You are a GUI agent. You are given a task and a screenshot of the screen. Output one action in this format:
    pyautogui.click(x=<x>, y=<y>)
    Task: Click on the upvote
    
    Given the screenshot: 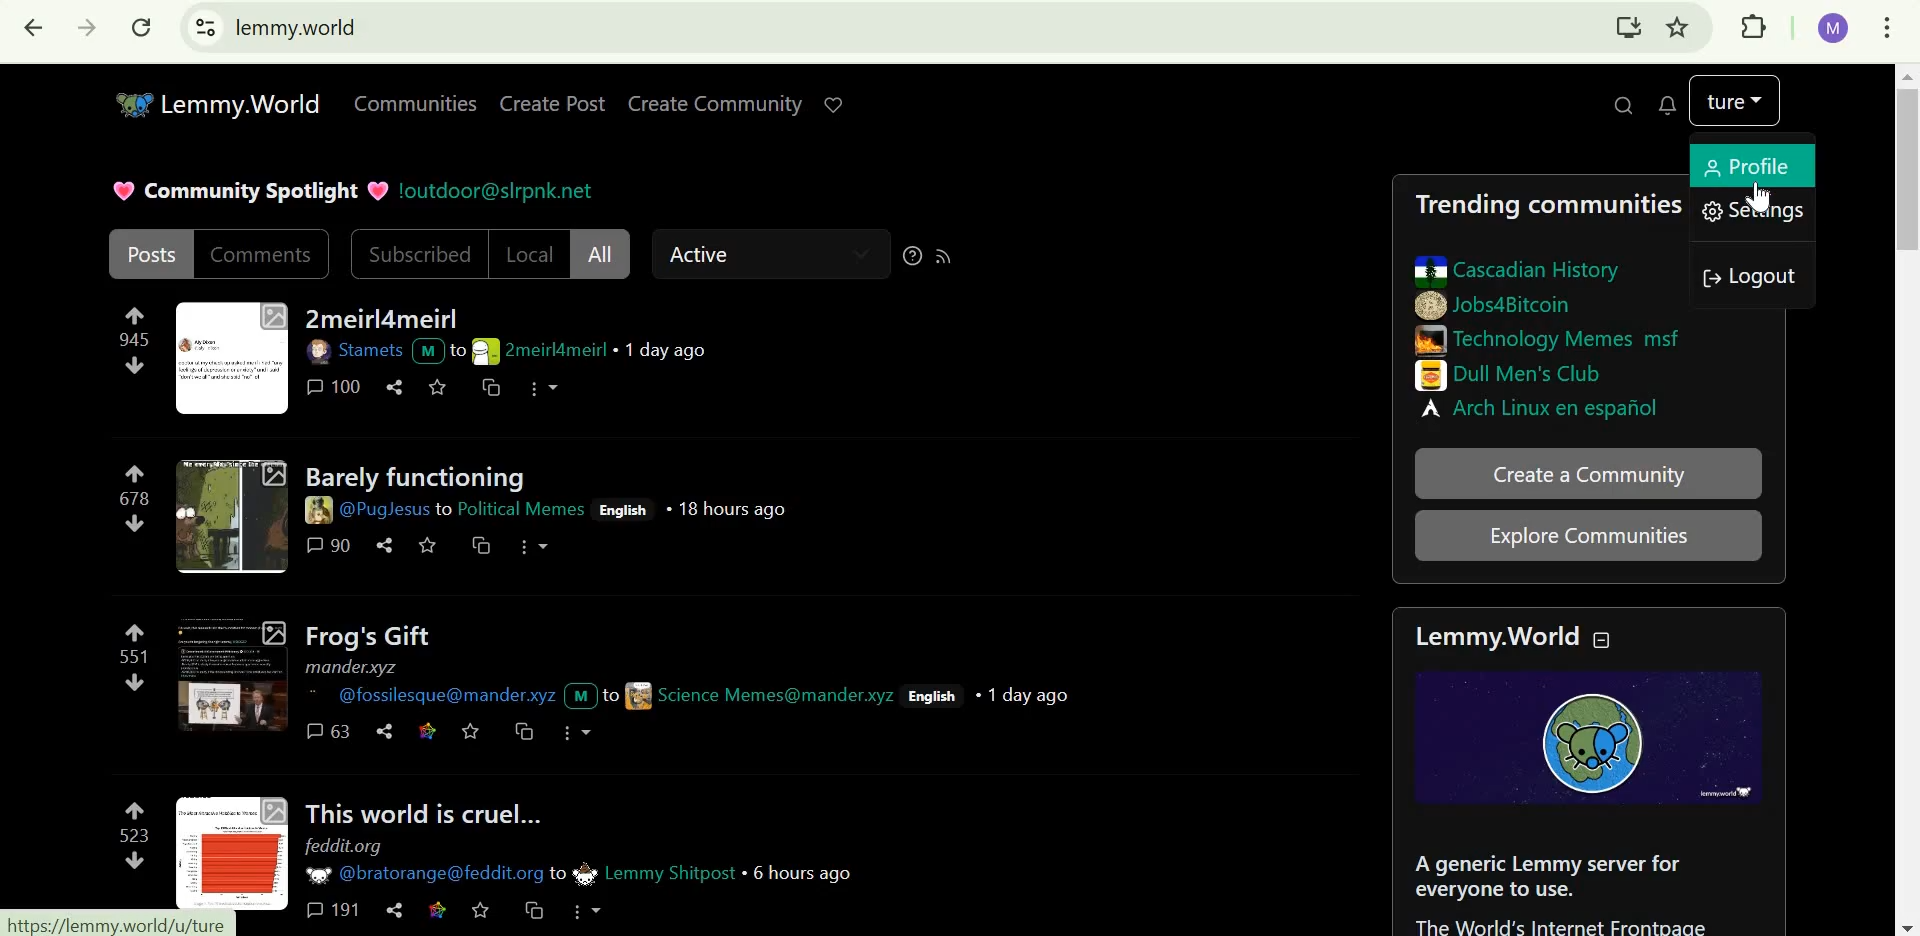 What is the action you would take?
    pyautogui.click(x=133, y=809)
    